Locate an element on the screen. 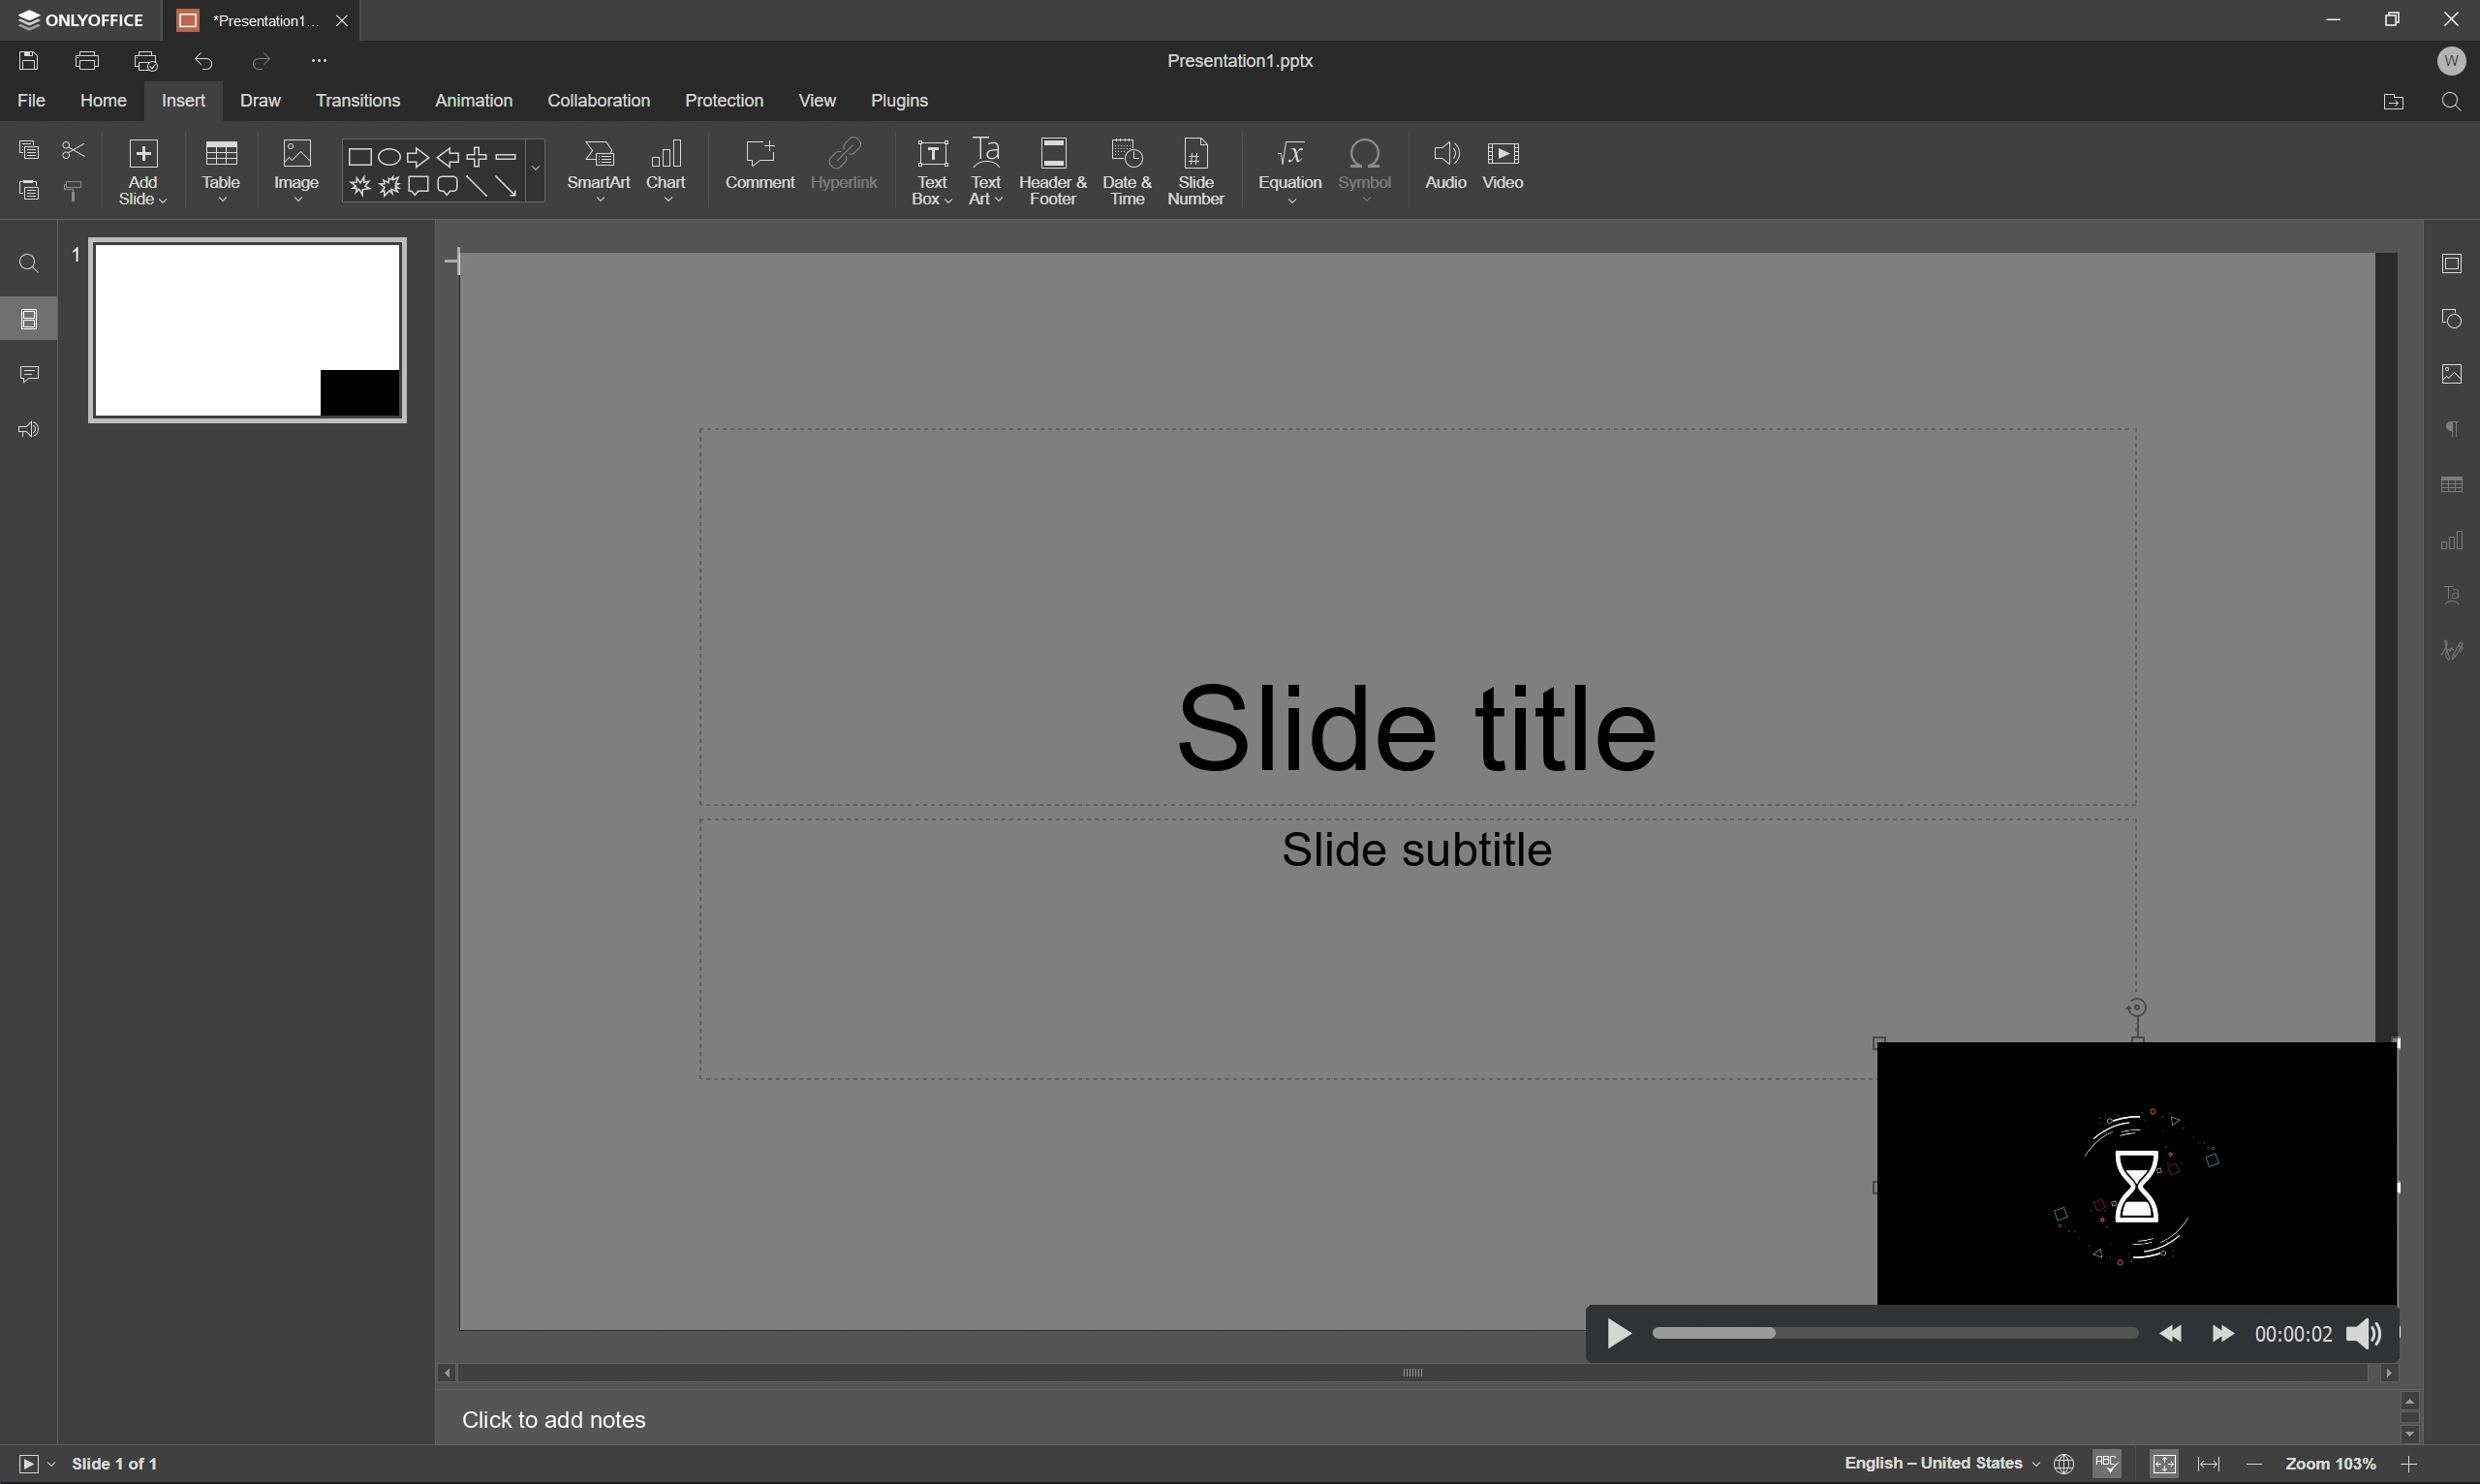  comment is located at coordinates (761, 166).